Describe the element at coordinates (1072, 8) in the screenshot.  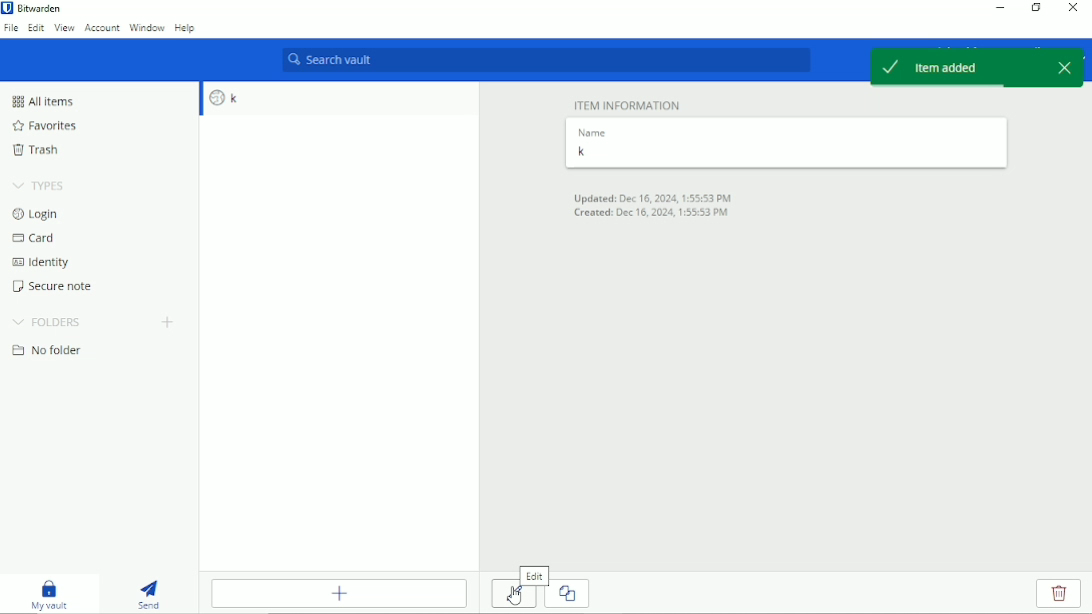
I see `Close` at that location.